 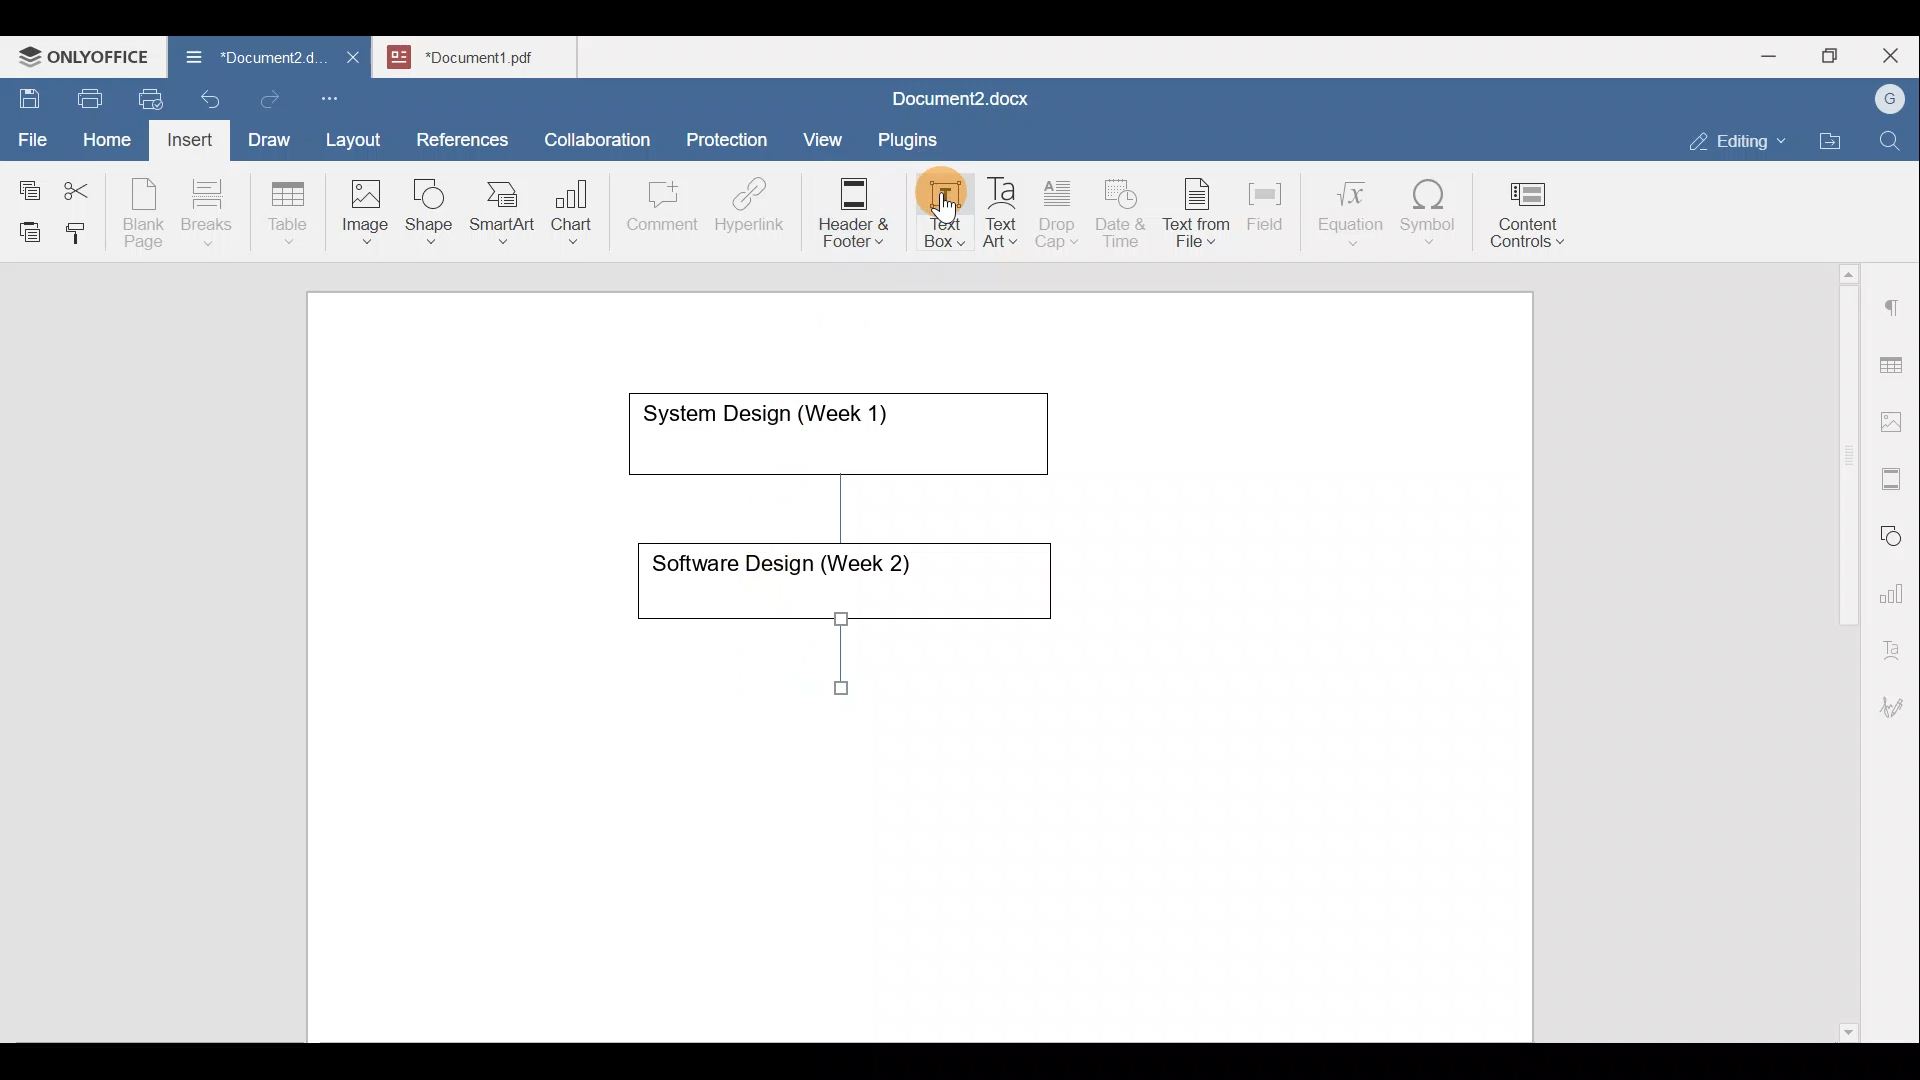 What do you see at coordinates (847, 211) in the screenshot?
I see `Header & footer` at bounding box center [847, 211].